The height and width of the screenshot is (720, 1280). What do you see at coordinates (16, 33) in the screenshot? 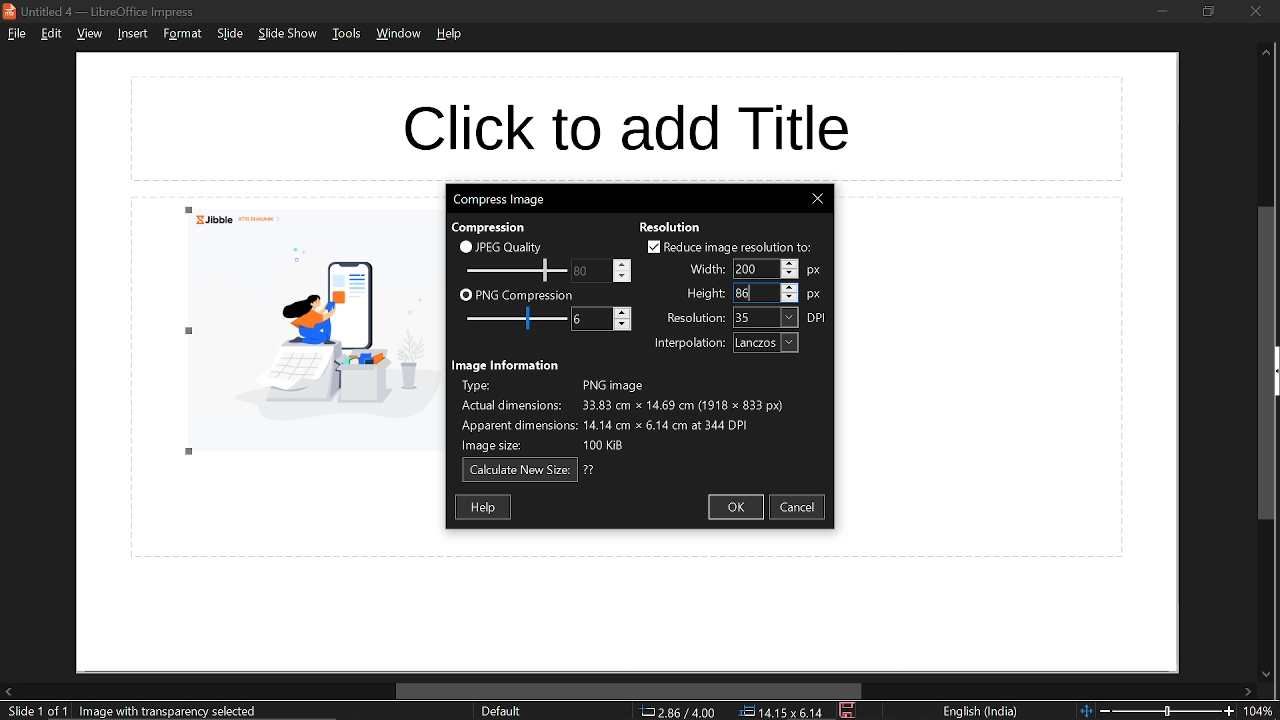
I see `file` at bounding box center [16, 33].